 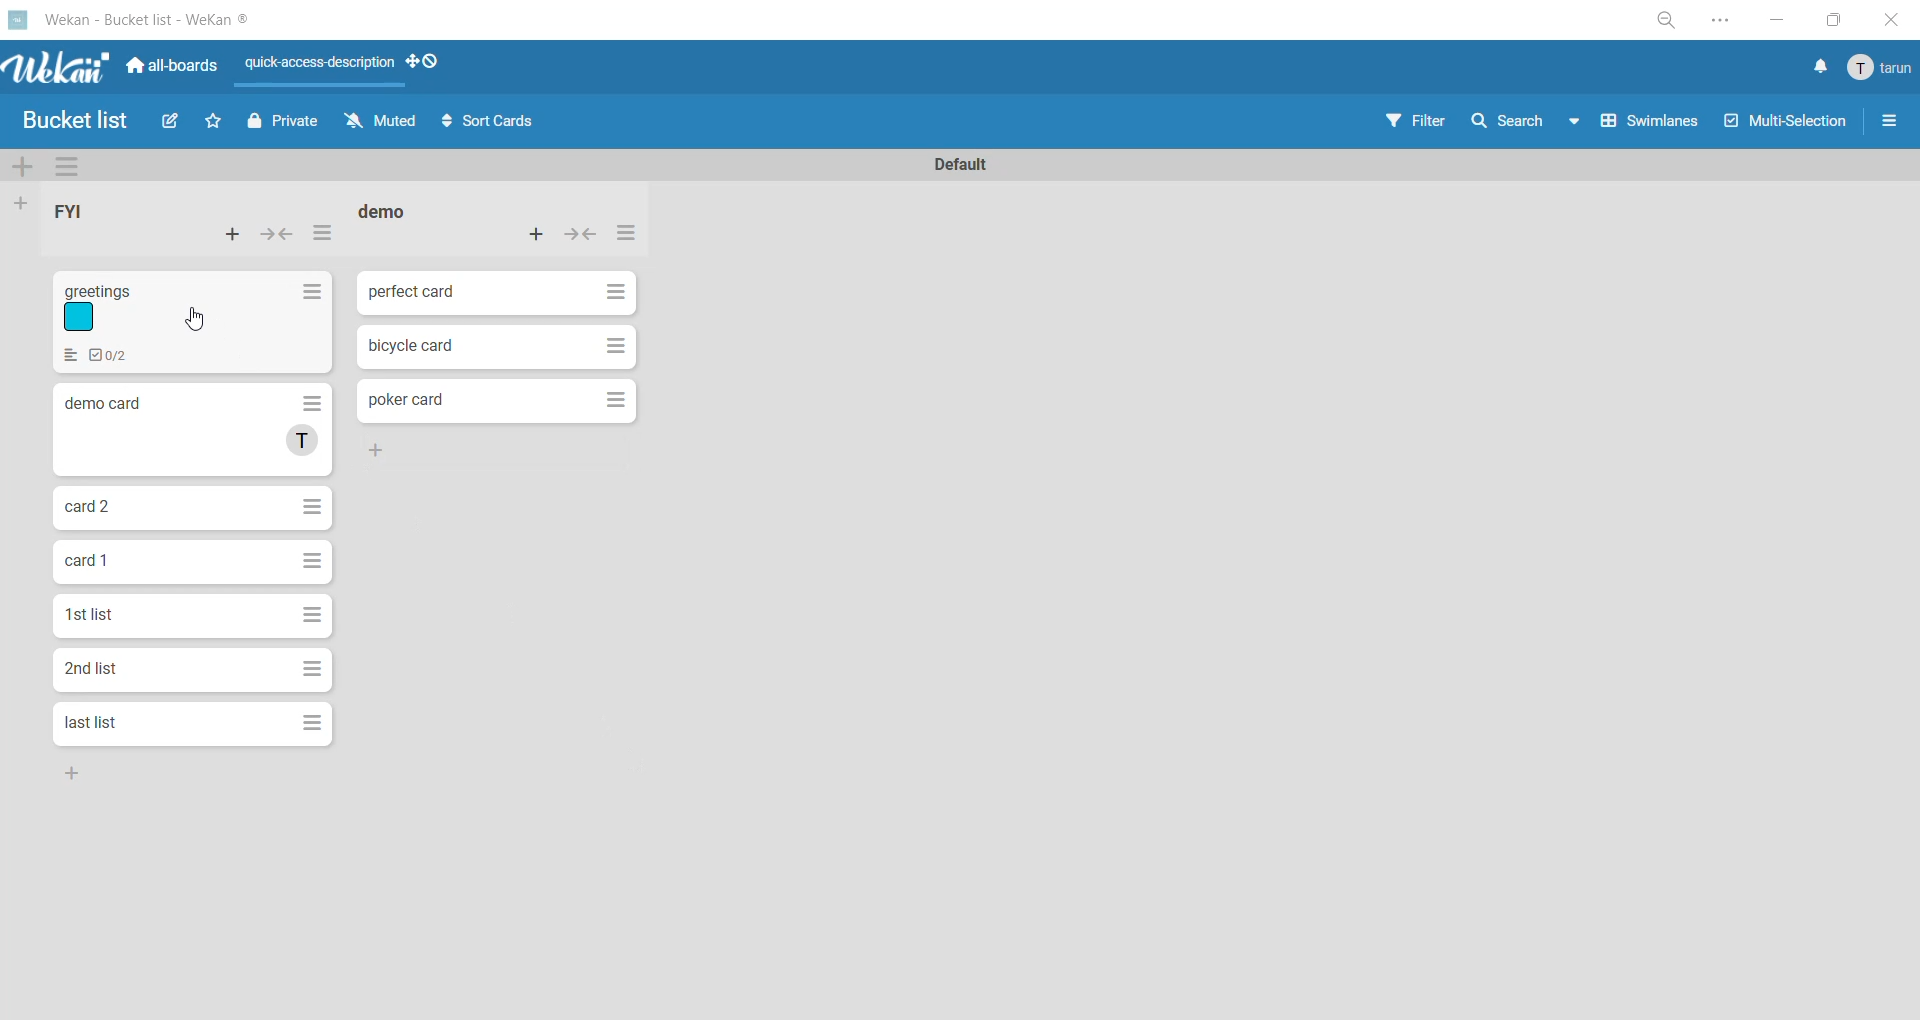 What do you see at coordinates (1891, 122) in the screenshot?
I see `sidebar` at bounding box center [1891, 122].